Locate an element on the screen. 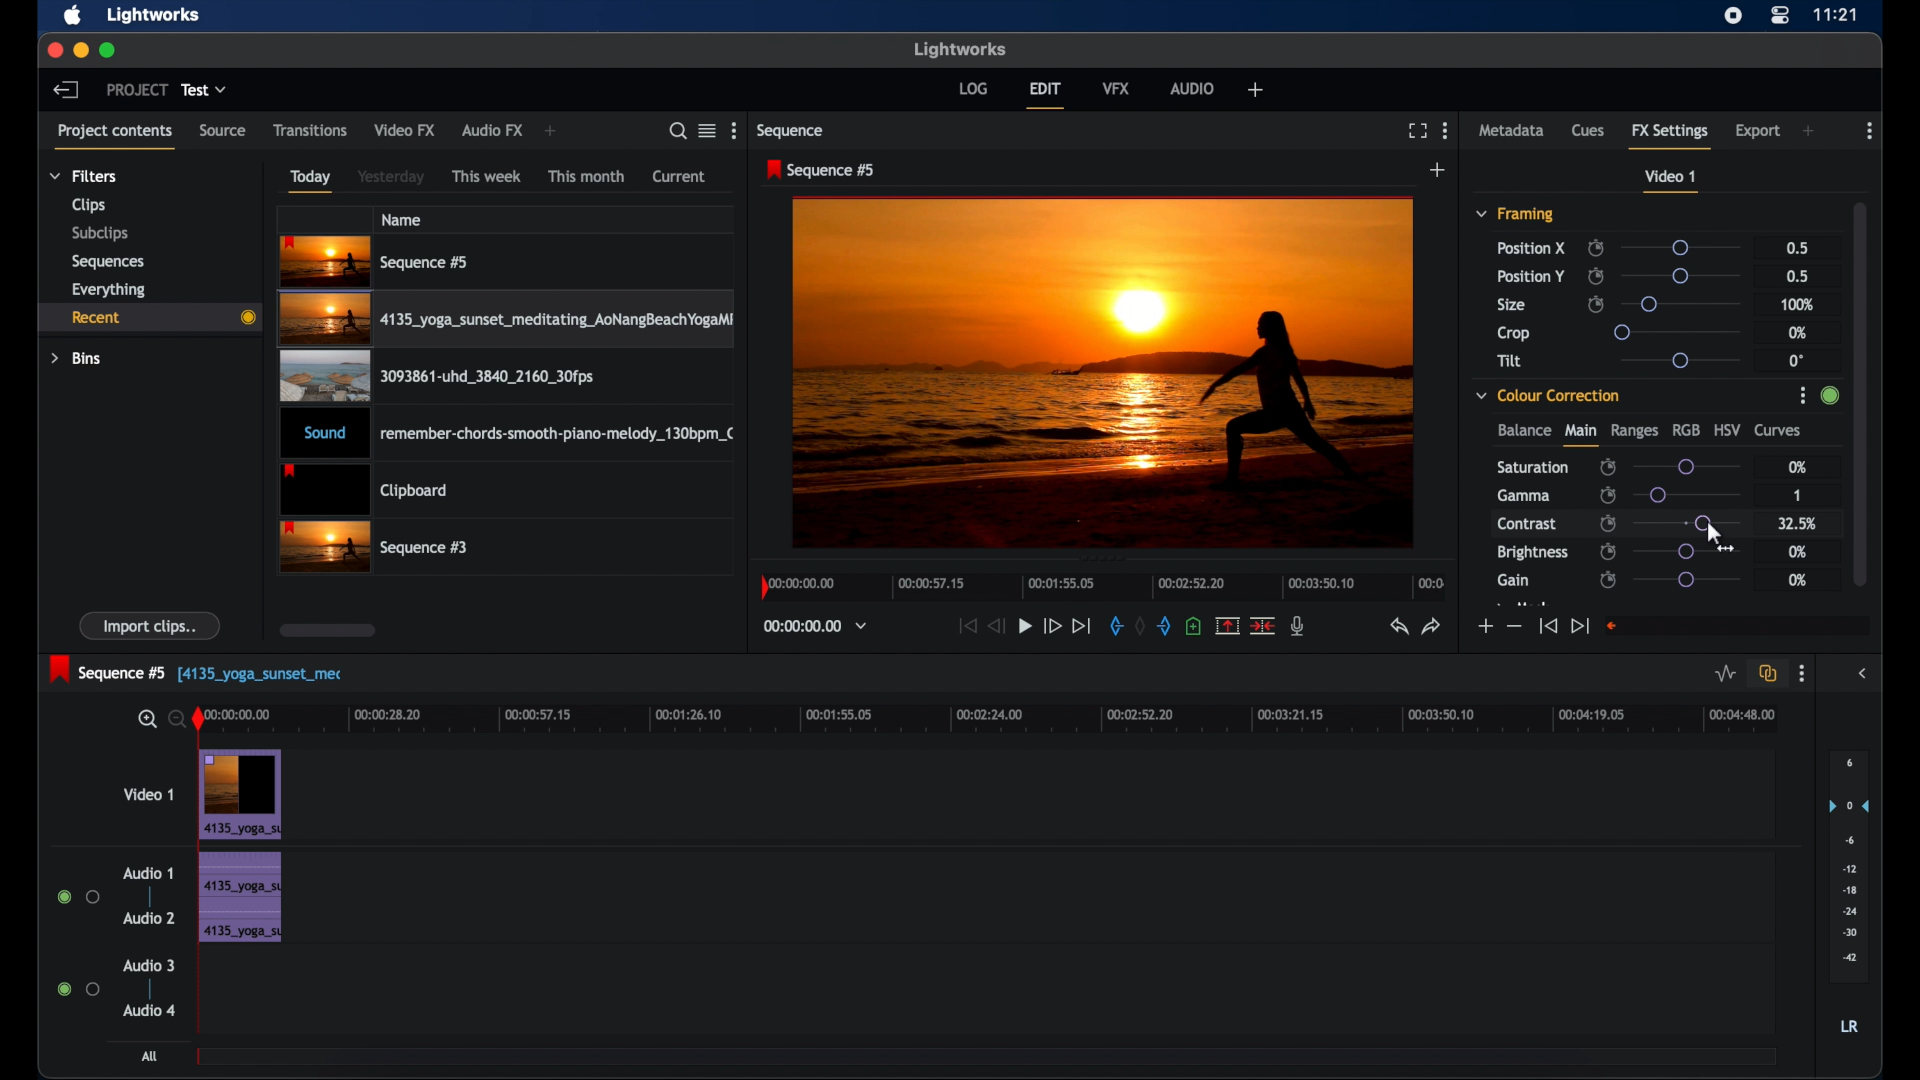 The height and width of the screenshot is (1080, 1920). slider is located at coordinates (1685, 467).